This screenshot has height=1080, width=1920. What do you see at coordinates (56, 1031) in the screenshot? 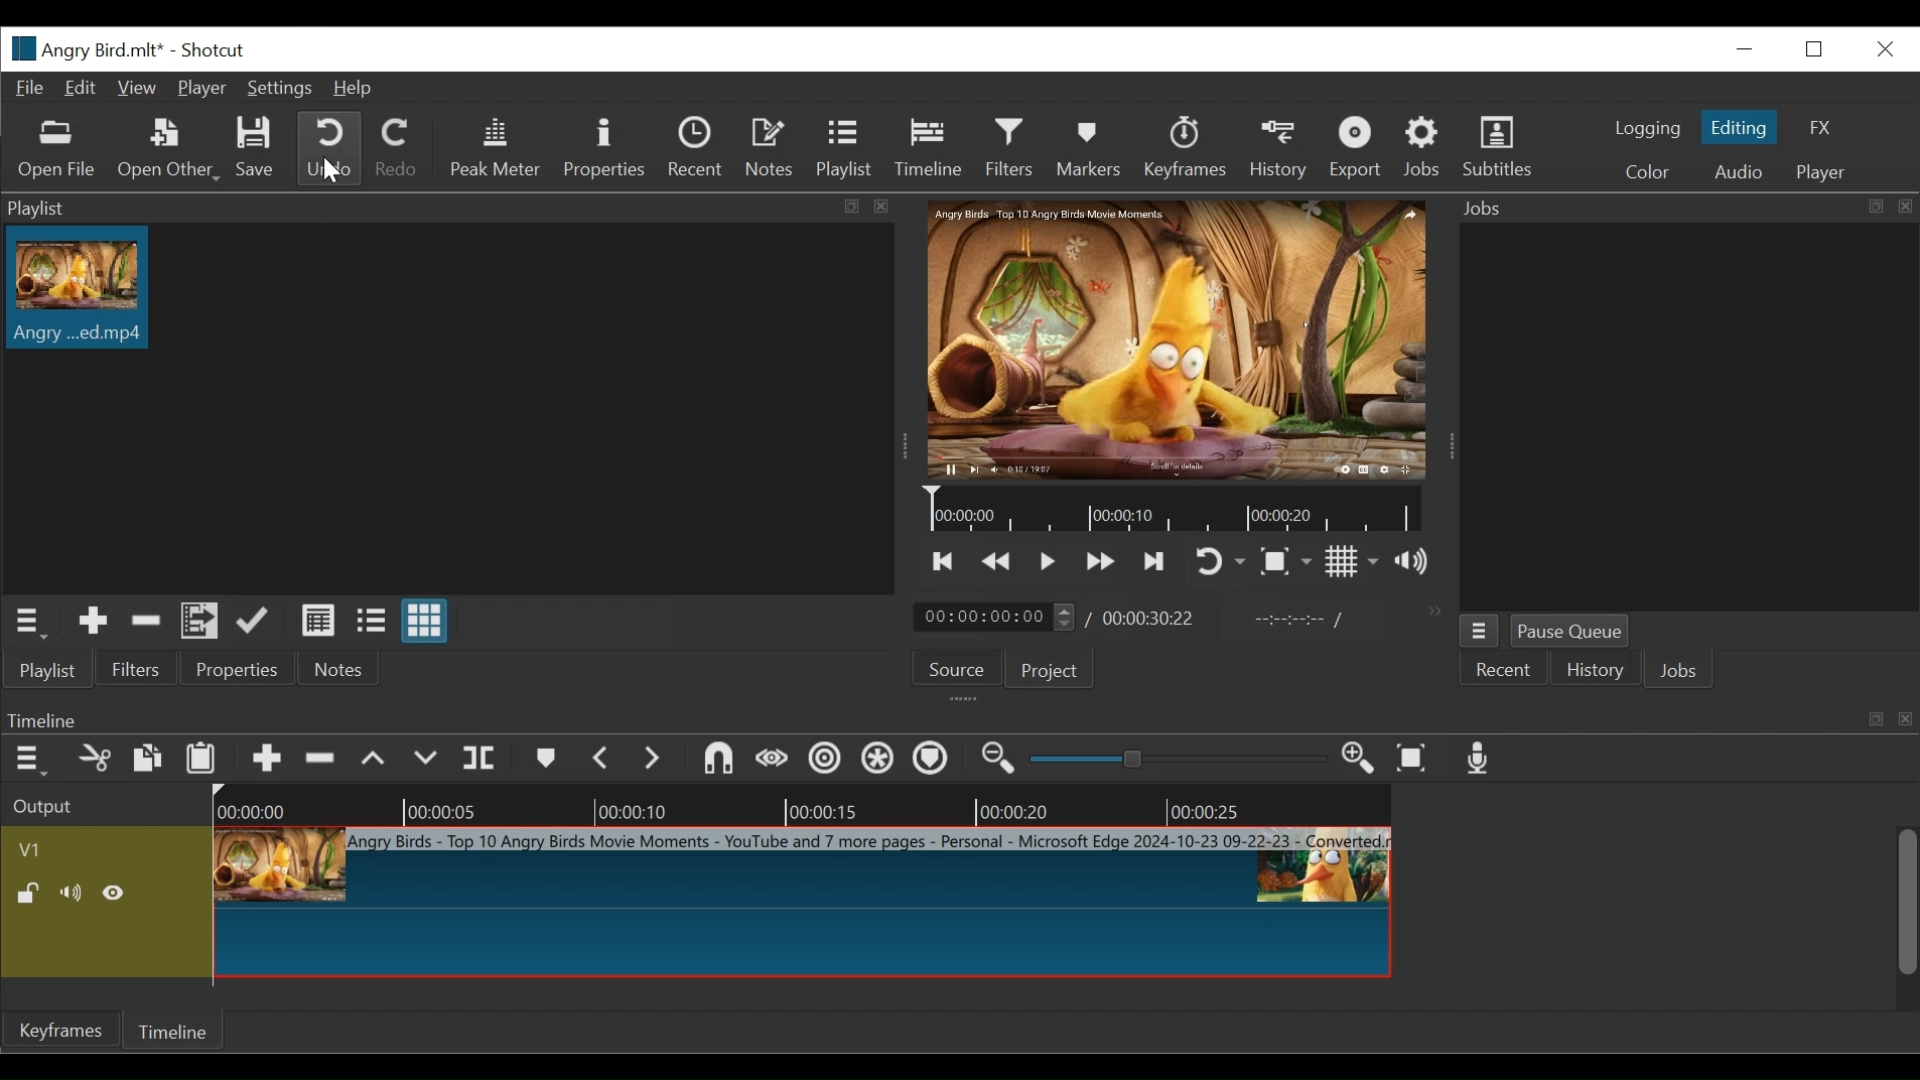
I see `Keyframe` at bounding box center [56, 1031].